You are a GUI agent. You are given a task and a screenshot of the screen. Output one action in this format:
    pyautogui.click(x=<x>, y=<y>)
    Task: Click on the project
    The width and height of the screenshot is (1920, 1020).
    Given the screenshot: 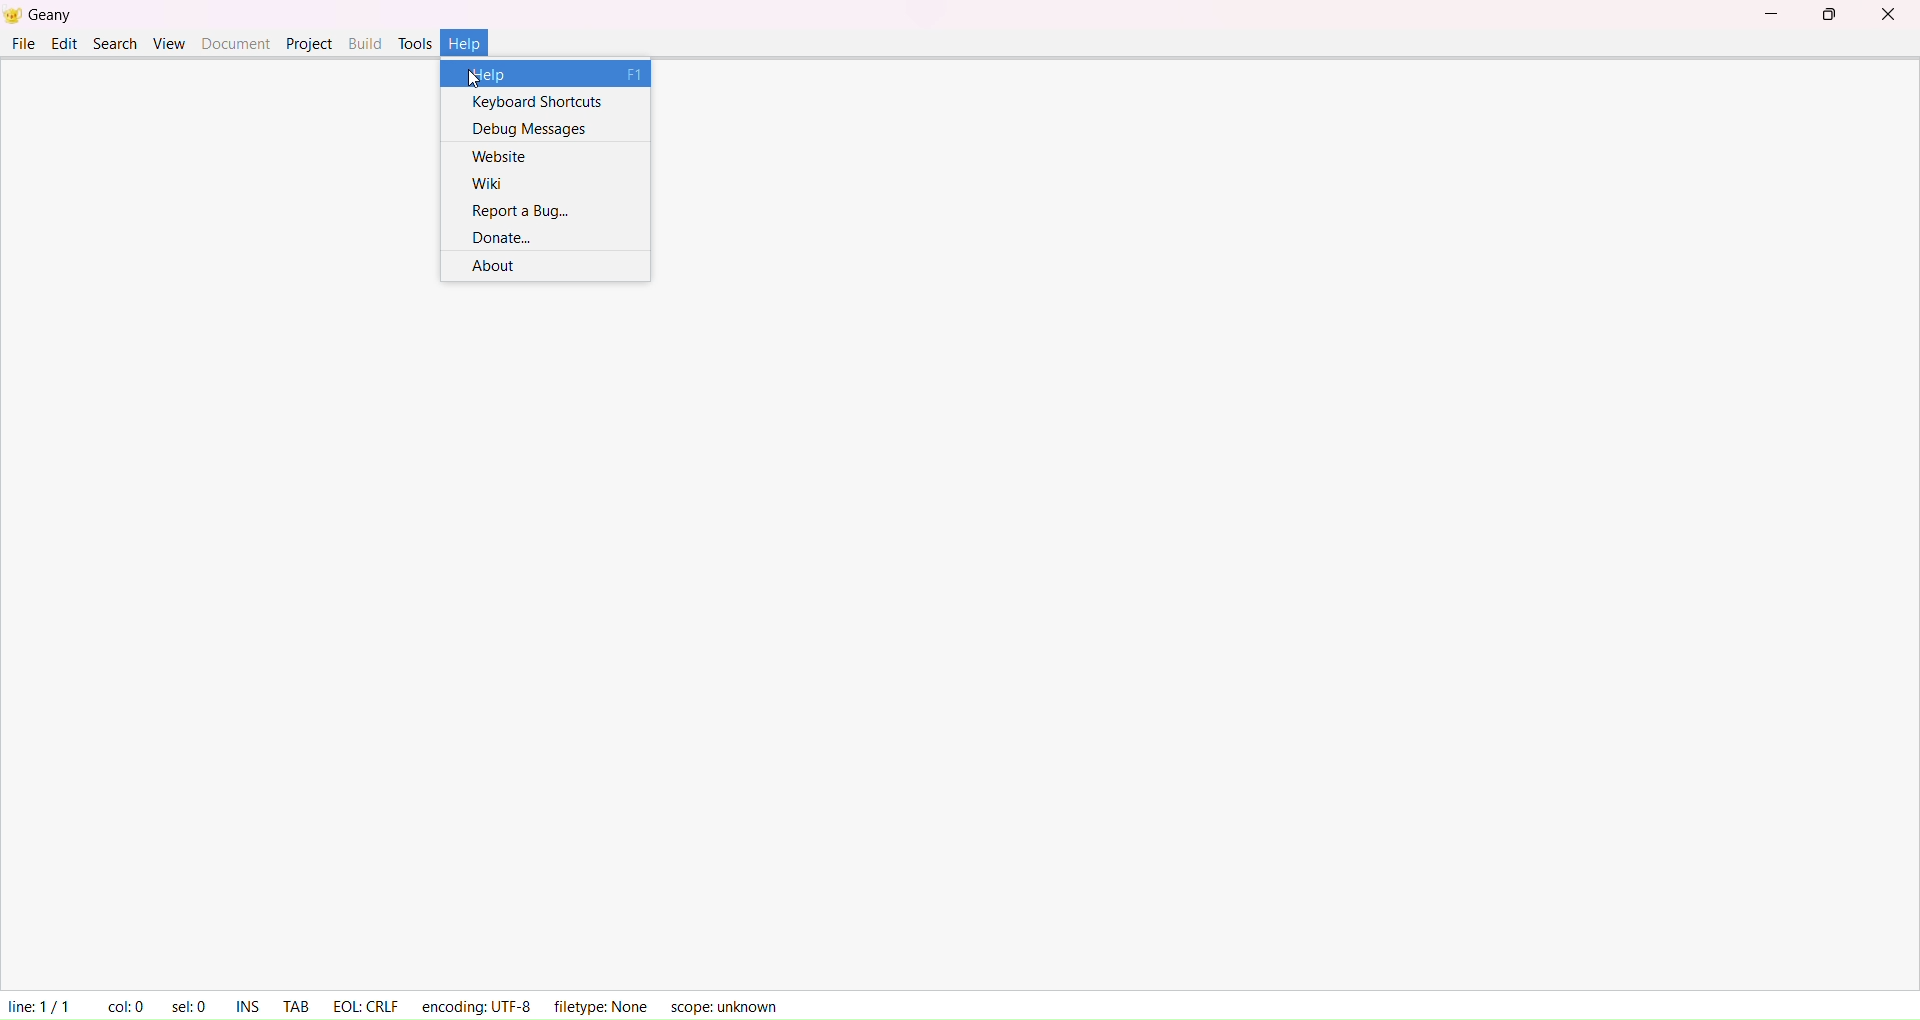 What is the action you would take?
    pyautogui.click(x=307, y=43)
    